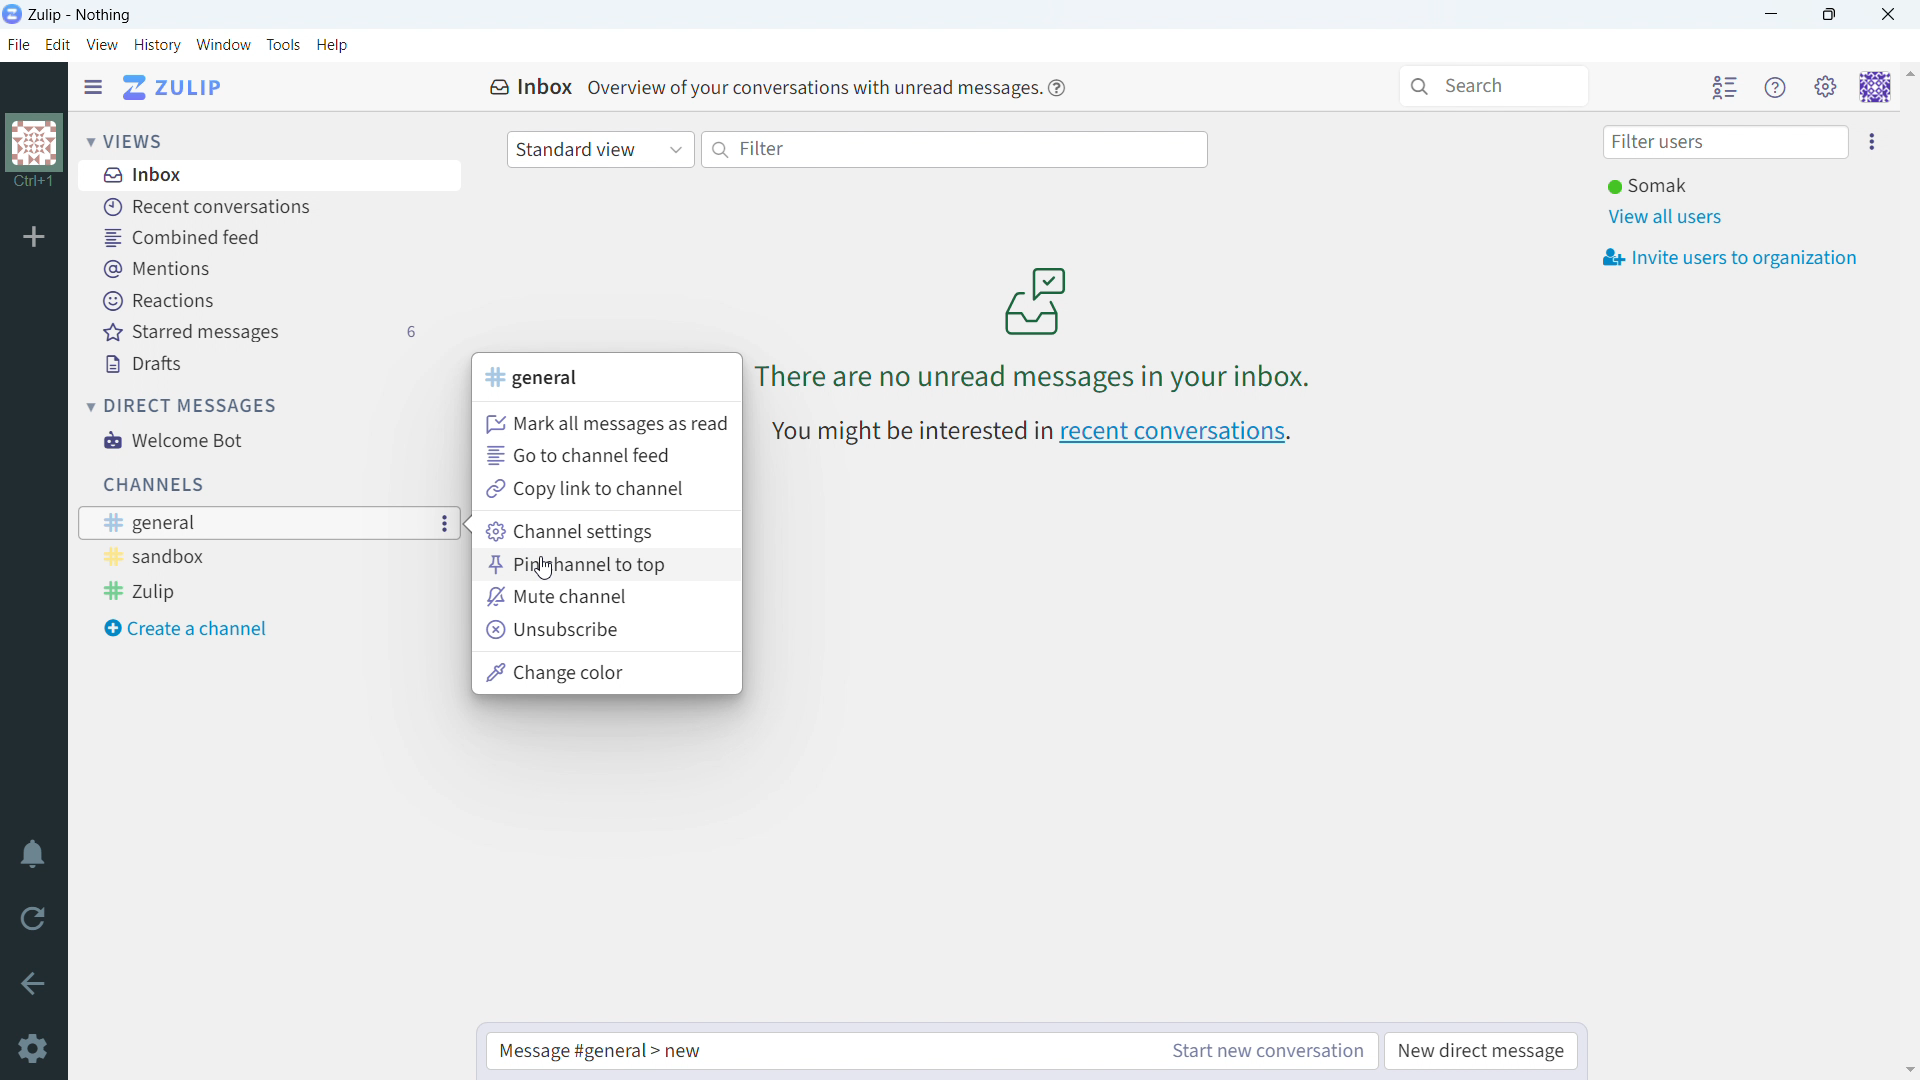 This screenshot has width=1920, height=1080. Describe the element at coordinates (125, 140) in the screenshot. I see `views` at that location.